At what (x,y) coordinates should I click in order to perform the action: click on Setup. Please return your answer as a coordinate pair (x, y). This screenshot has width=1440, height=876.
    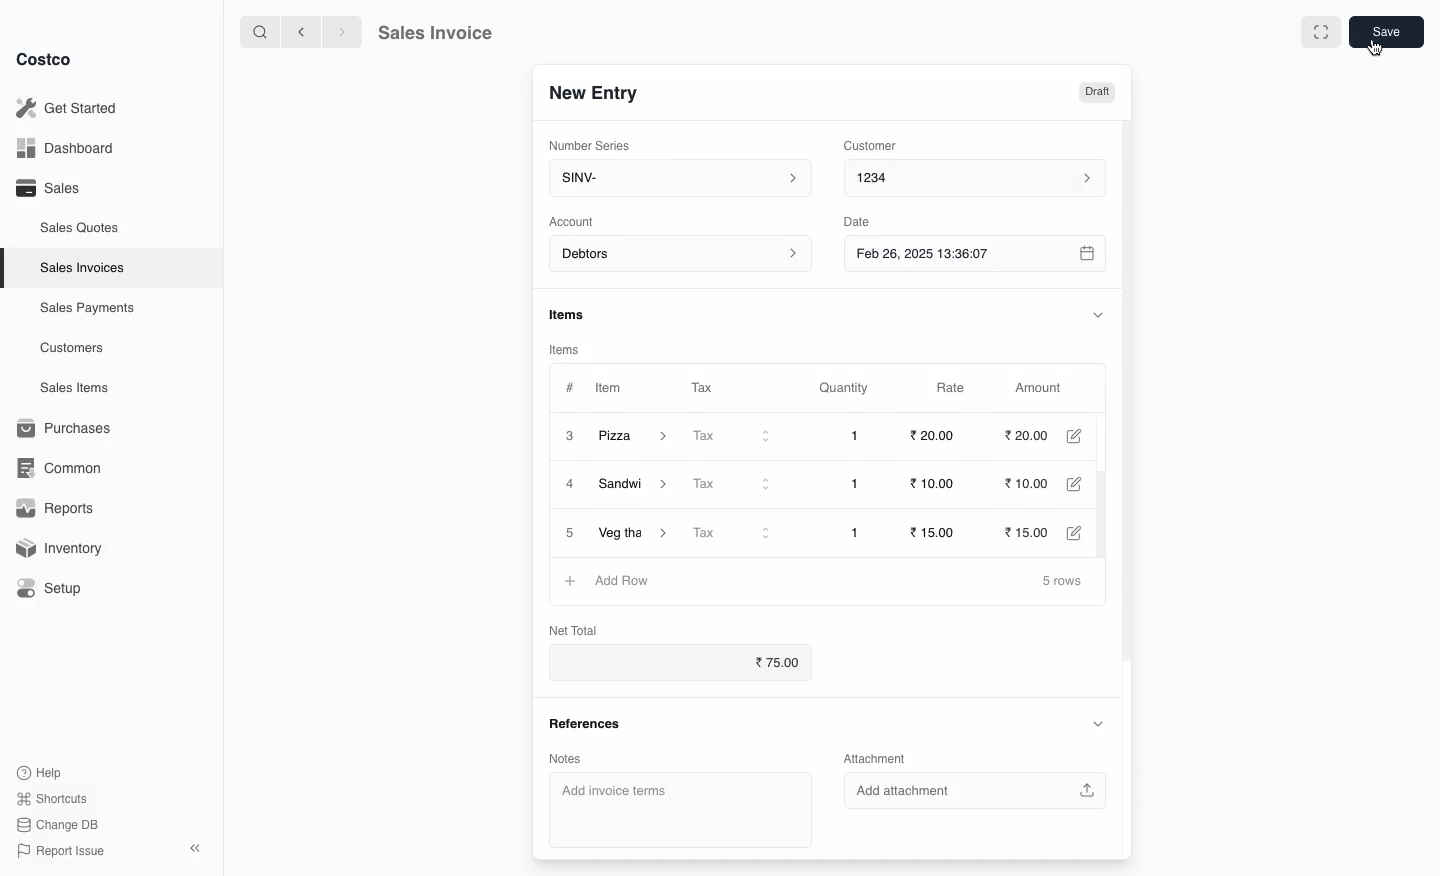
    Looking at the image, I should click on (57, 588).